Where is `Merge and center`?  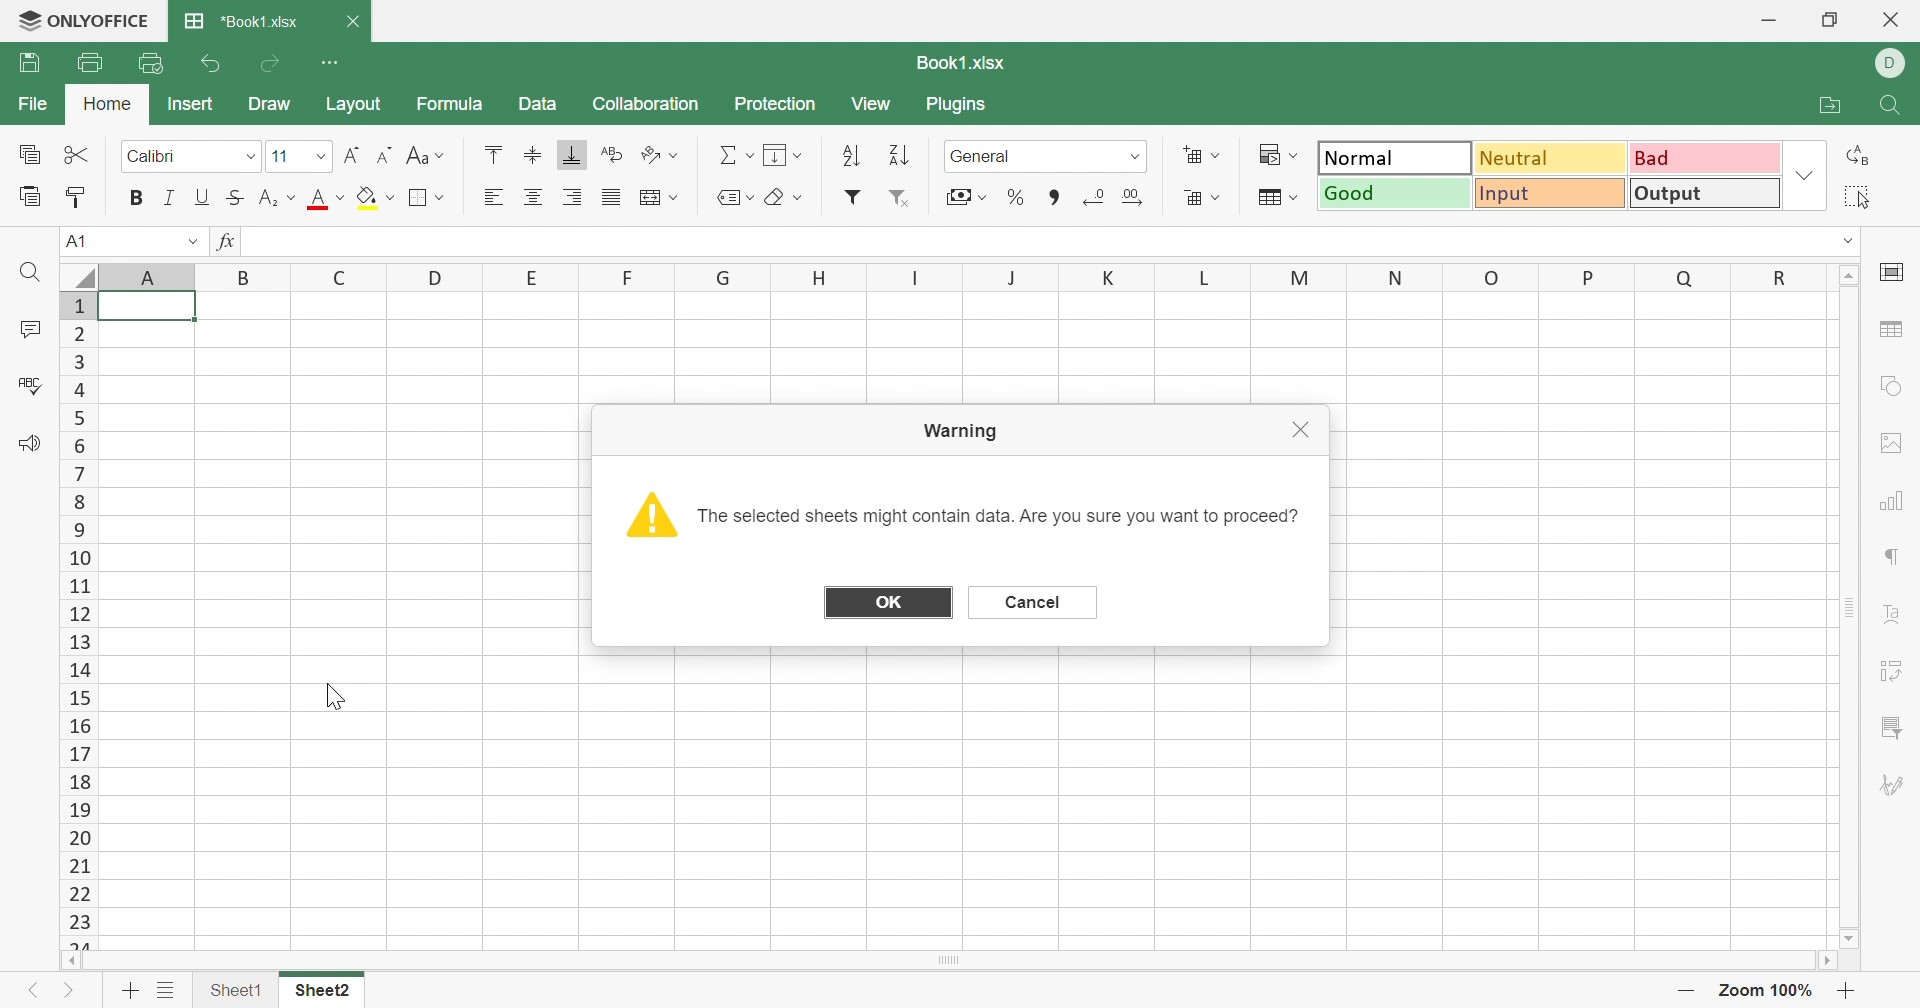
Merge and center is located at coordinates (653, 197).